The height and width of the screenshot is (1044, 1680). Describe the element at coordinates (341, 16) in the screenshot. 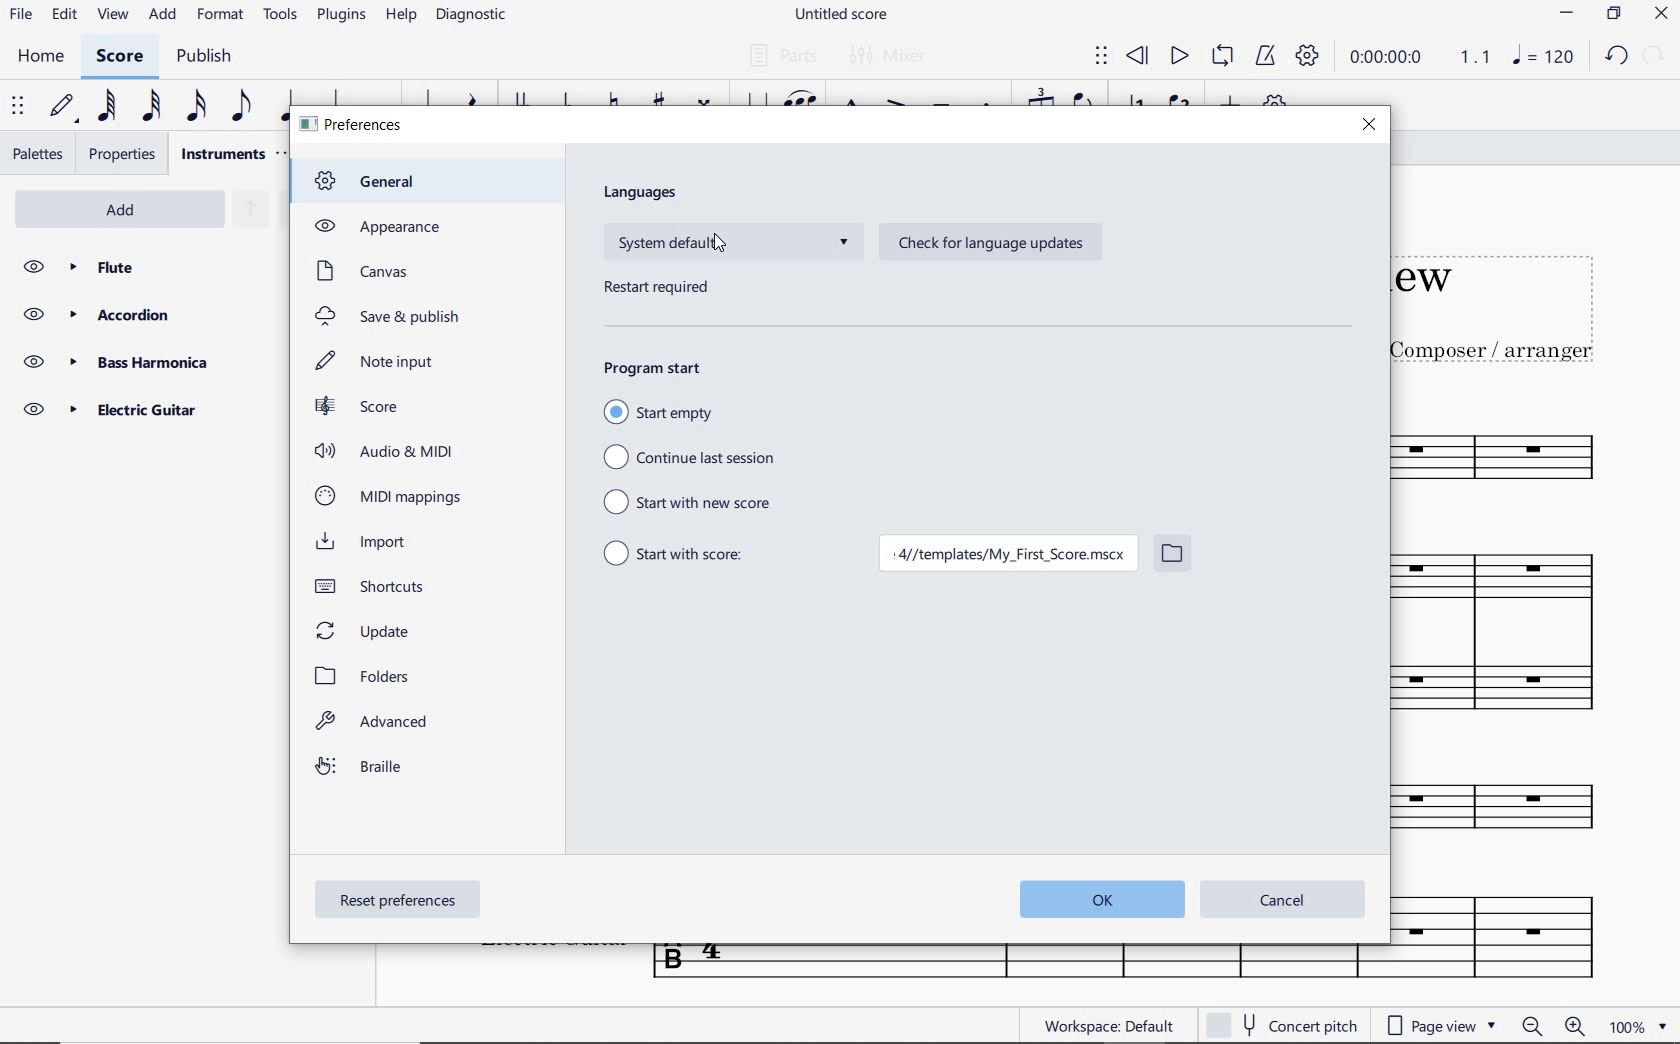

I see `plugins` at that location.